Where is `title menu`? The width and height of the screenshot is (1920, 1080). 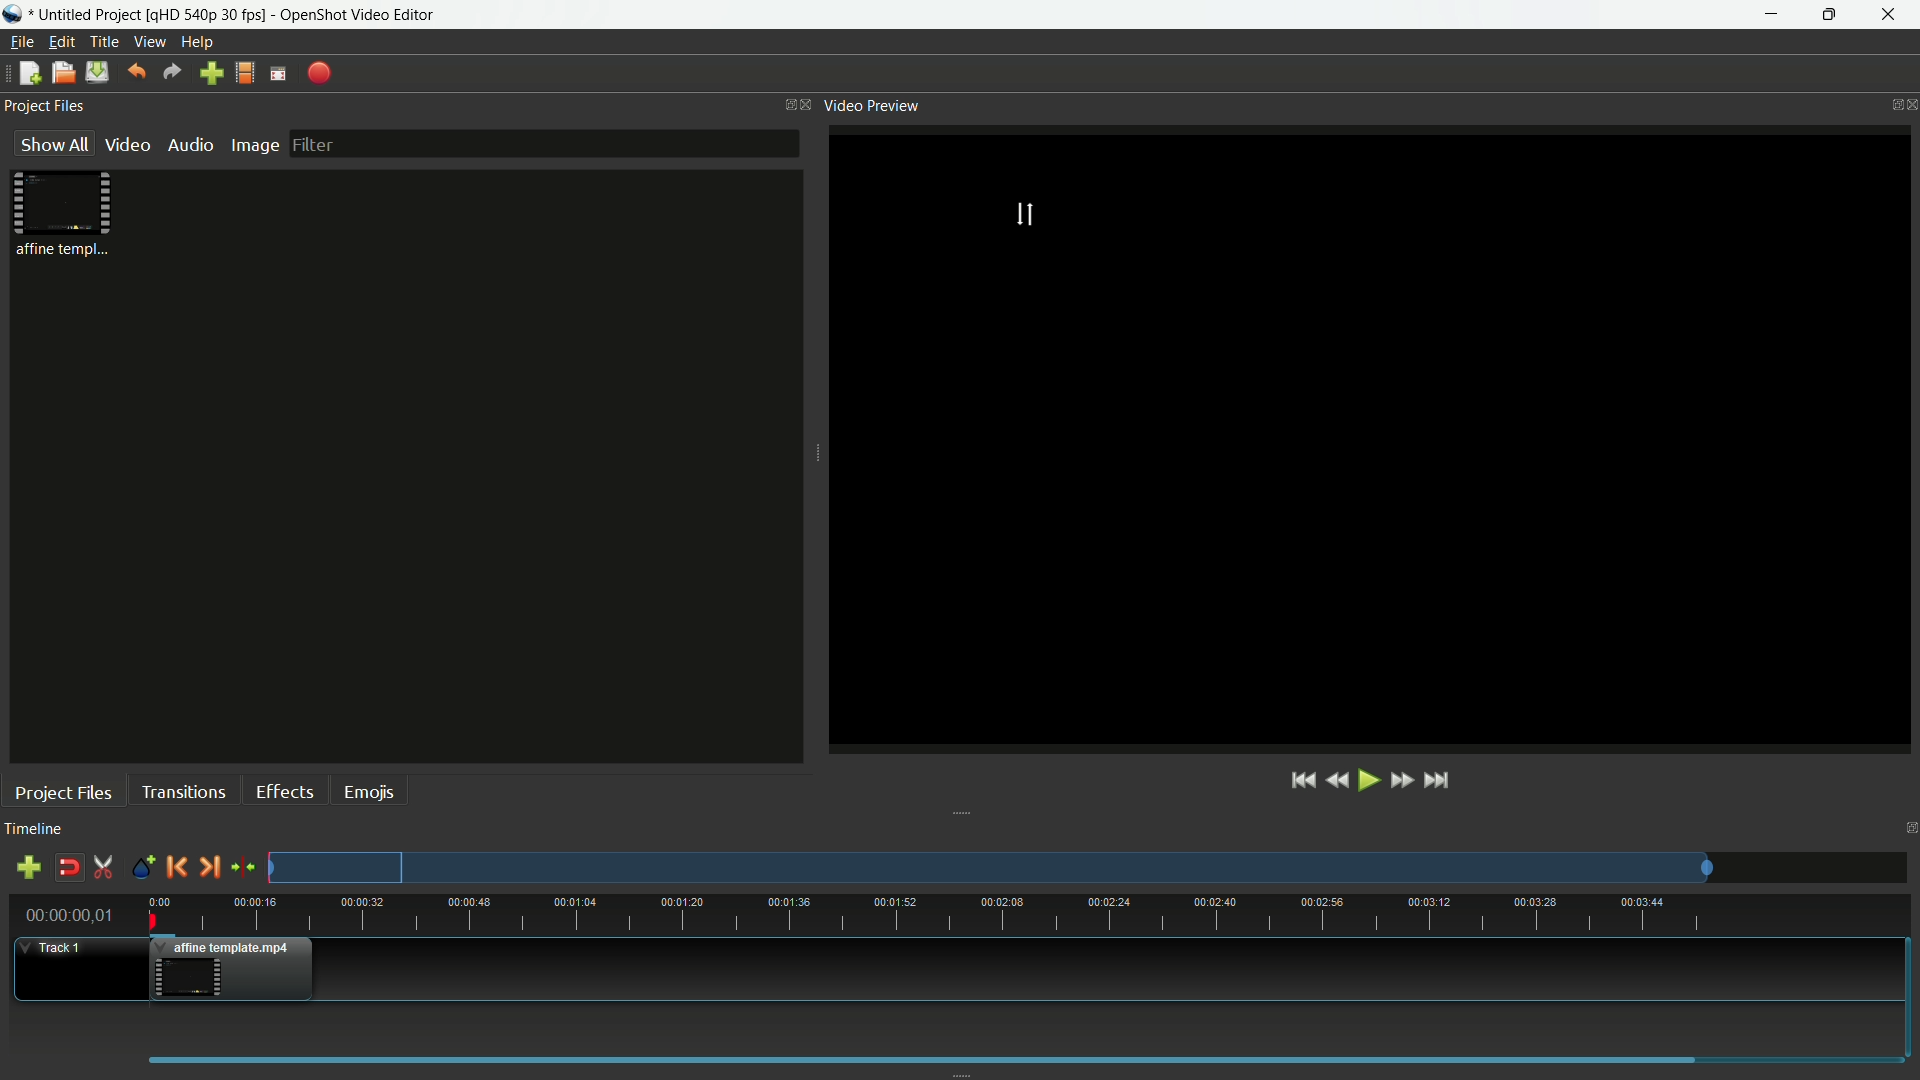 title menu is located at coordinates (107, 42).